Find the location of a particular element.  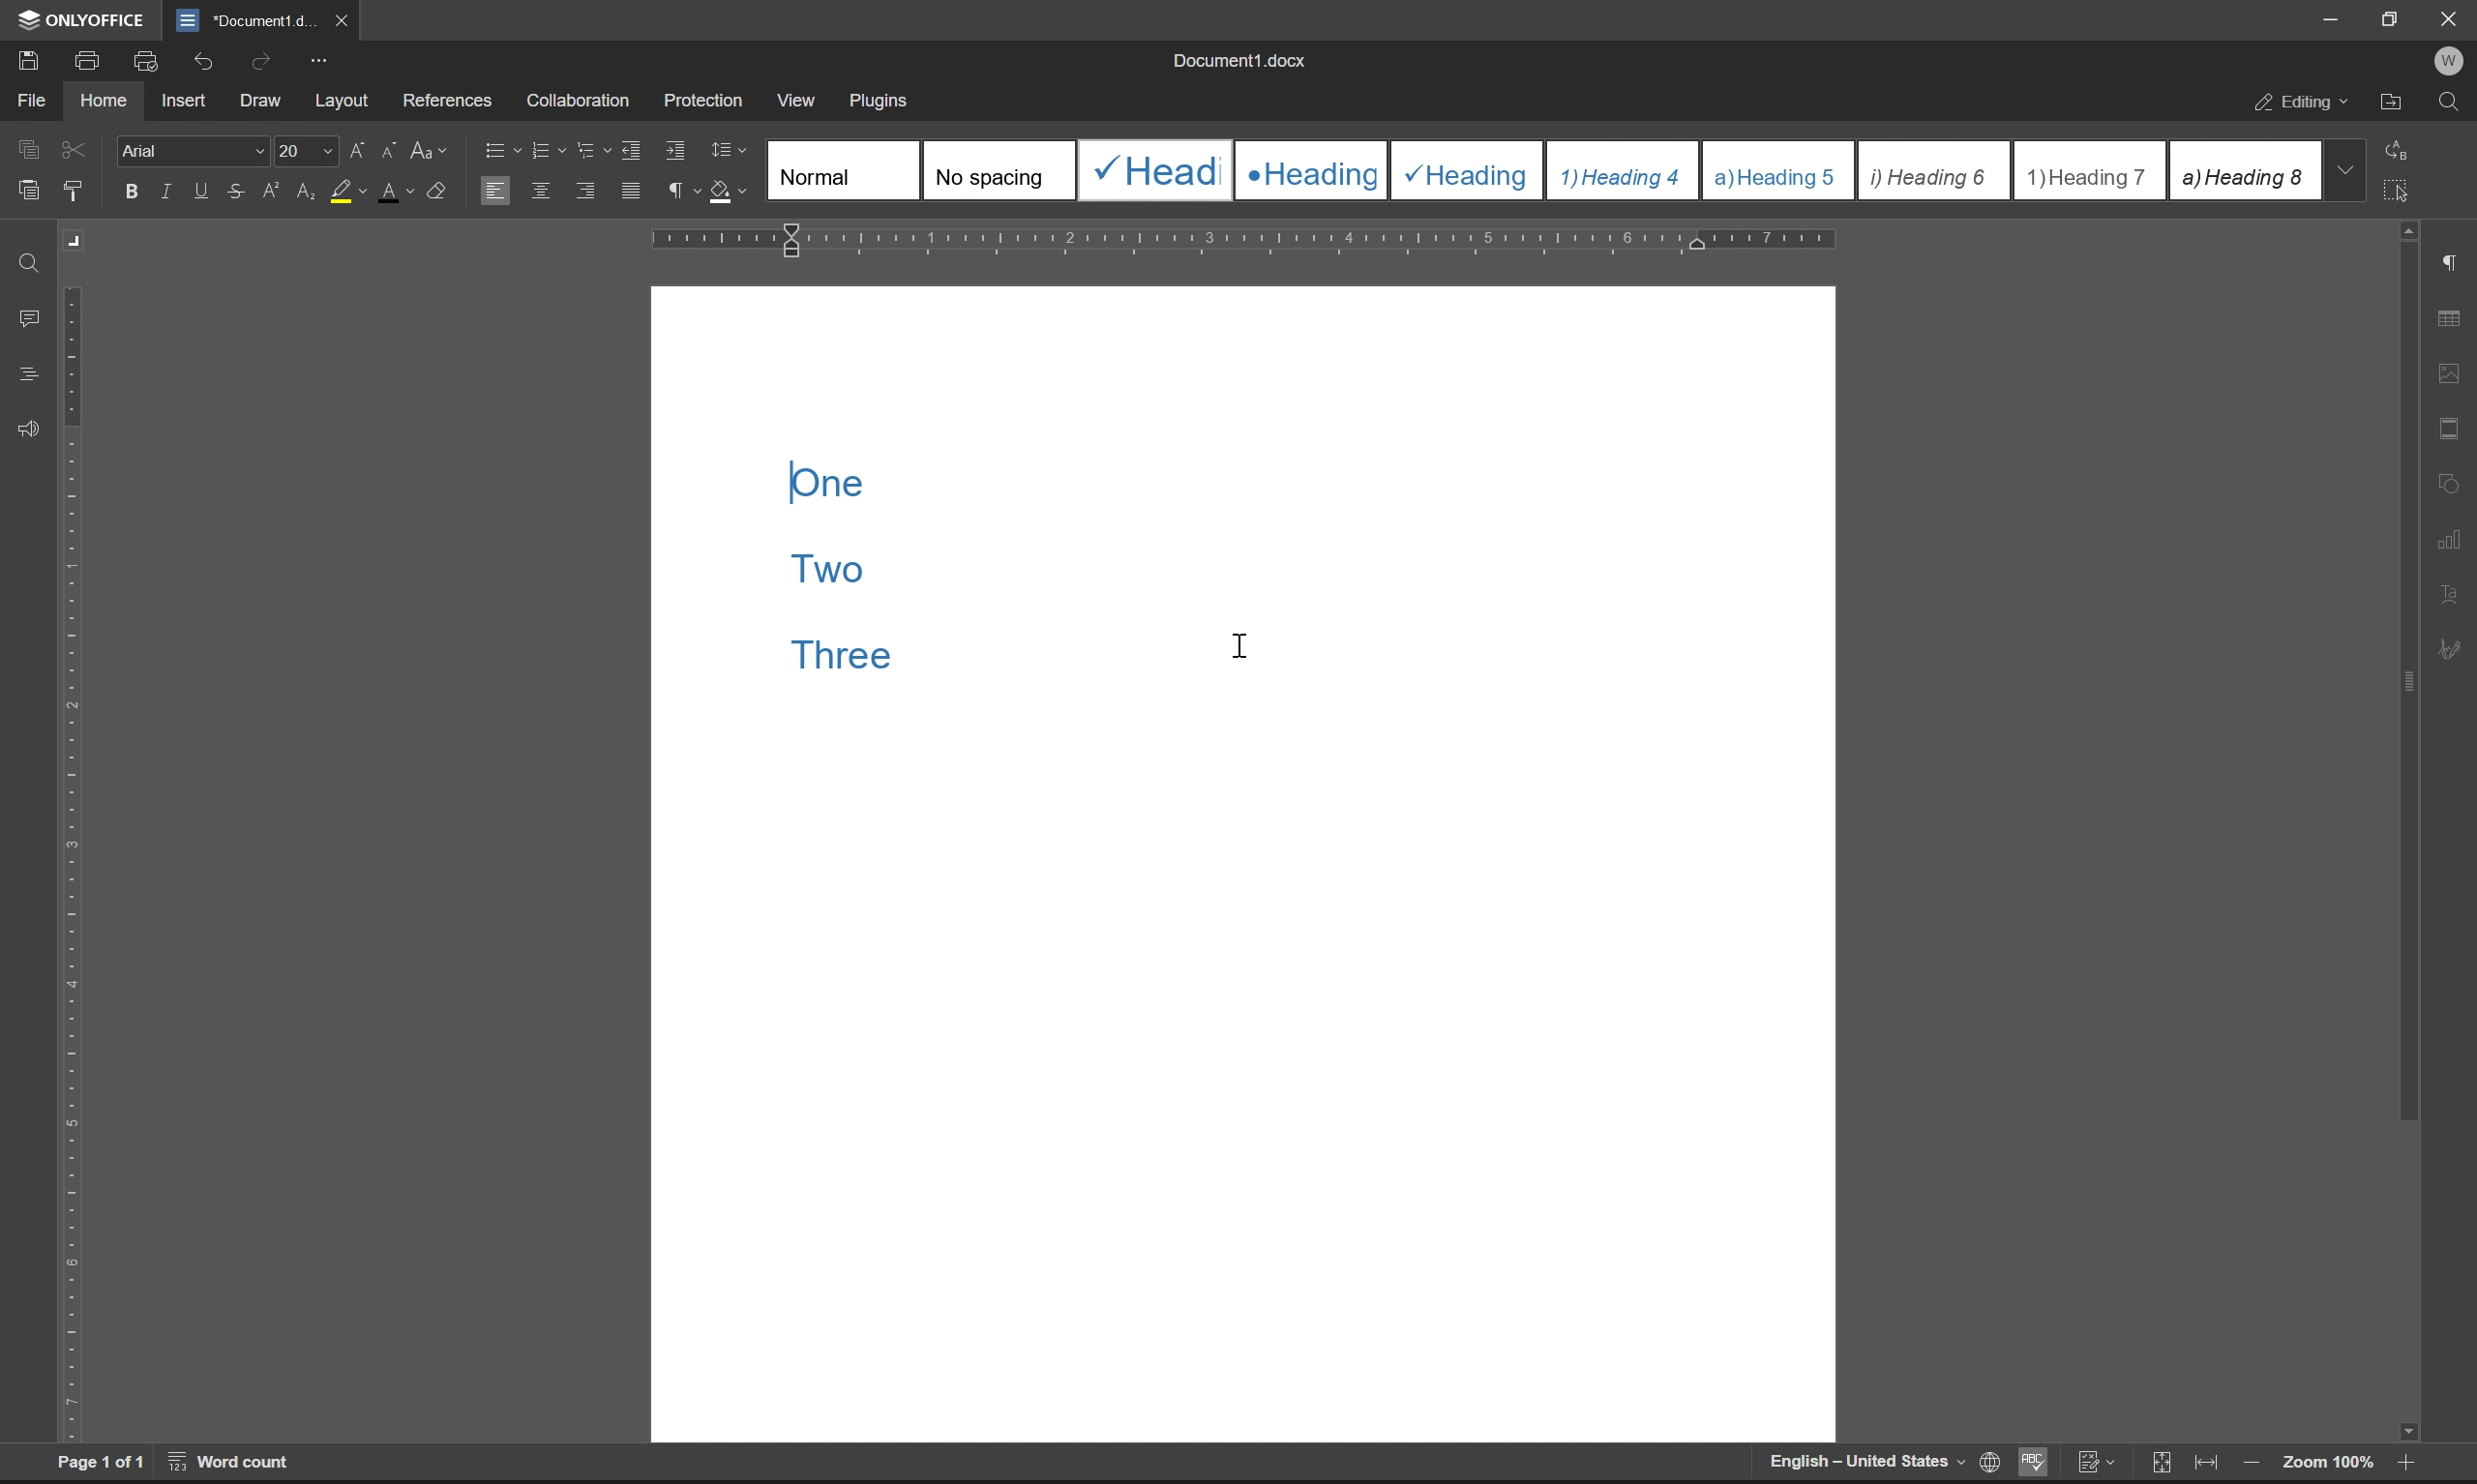

copy style is located at coordinates (73, 192).